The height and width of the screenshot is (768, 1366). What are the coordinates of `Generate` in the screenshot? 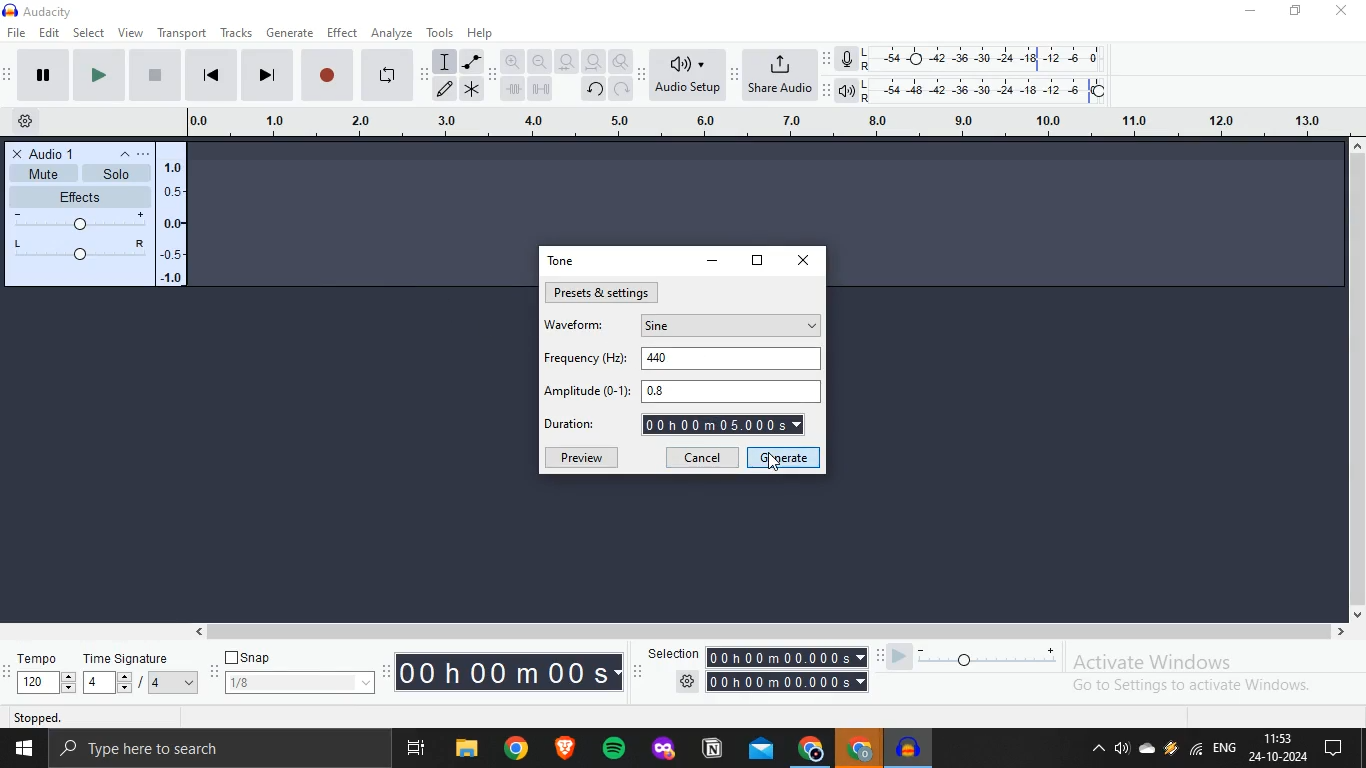 It's located at (784, 456).